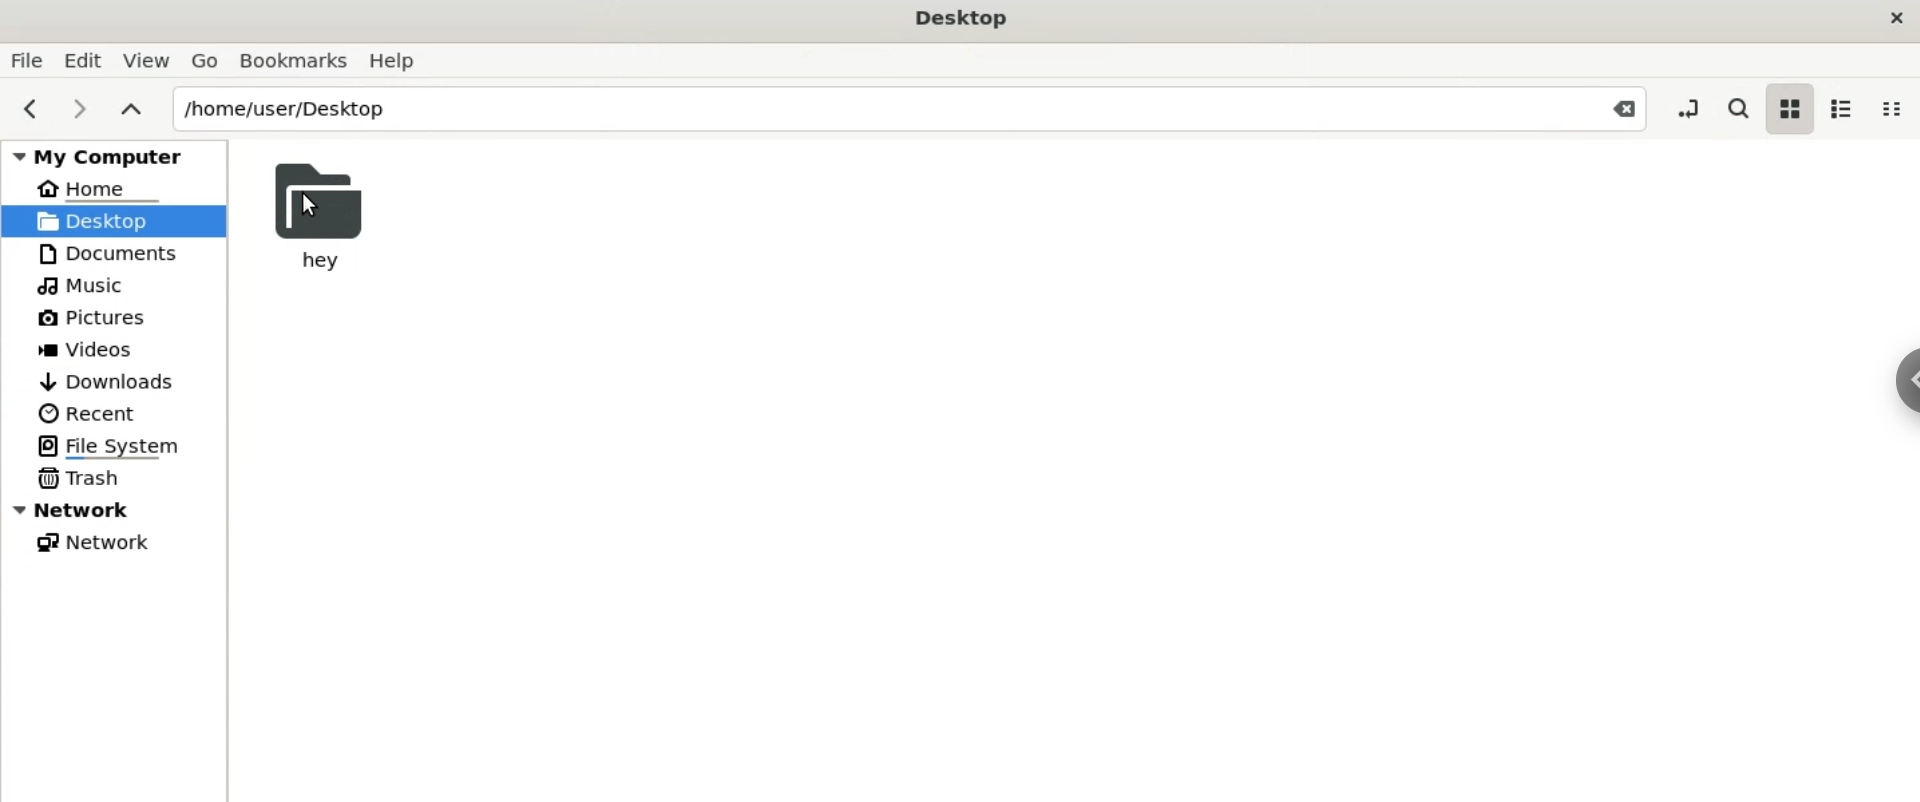  Describe the element at coordinates (910, 109) in the screenshot. I see `location: /home/user/Desktop` at that location.